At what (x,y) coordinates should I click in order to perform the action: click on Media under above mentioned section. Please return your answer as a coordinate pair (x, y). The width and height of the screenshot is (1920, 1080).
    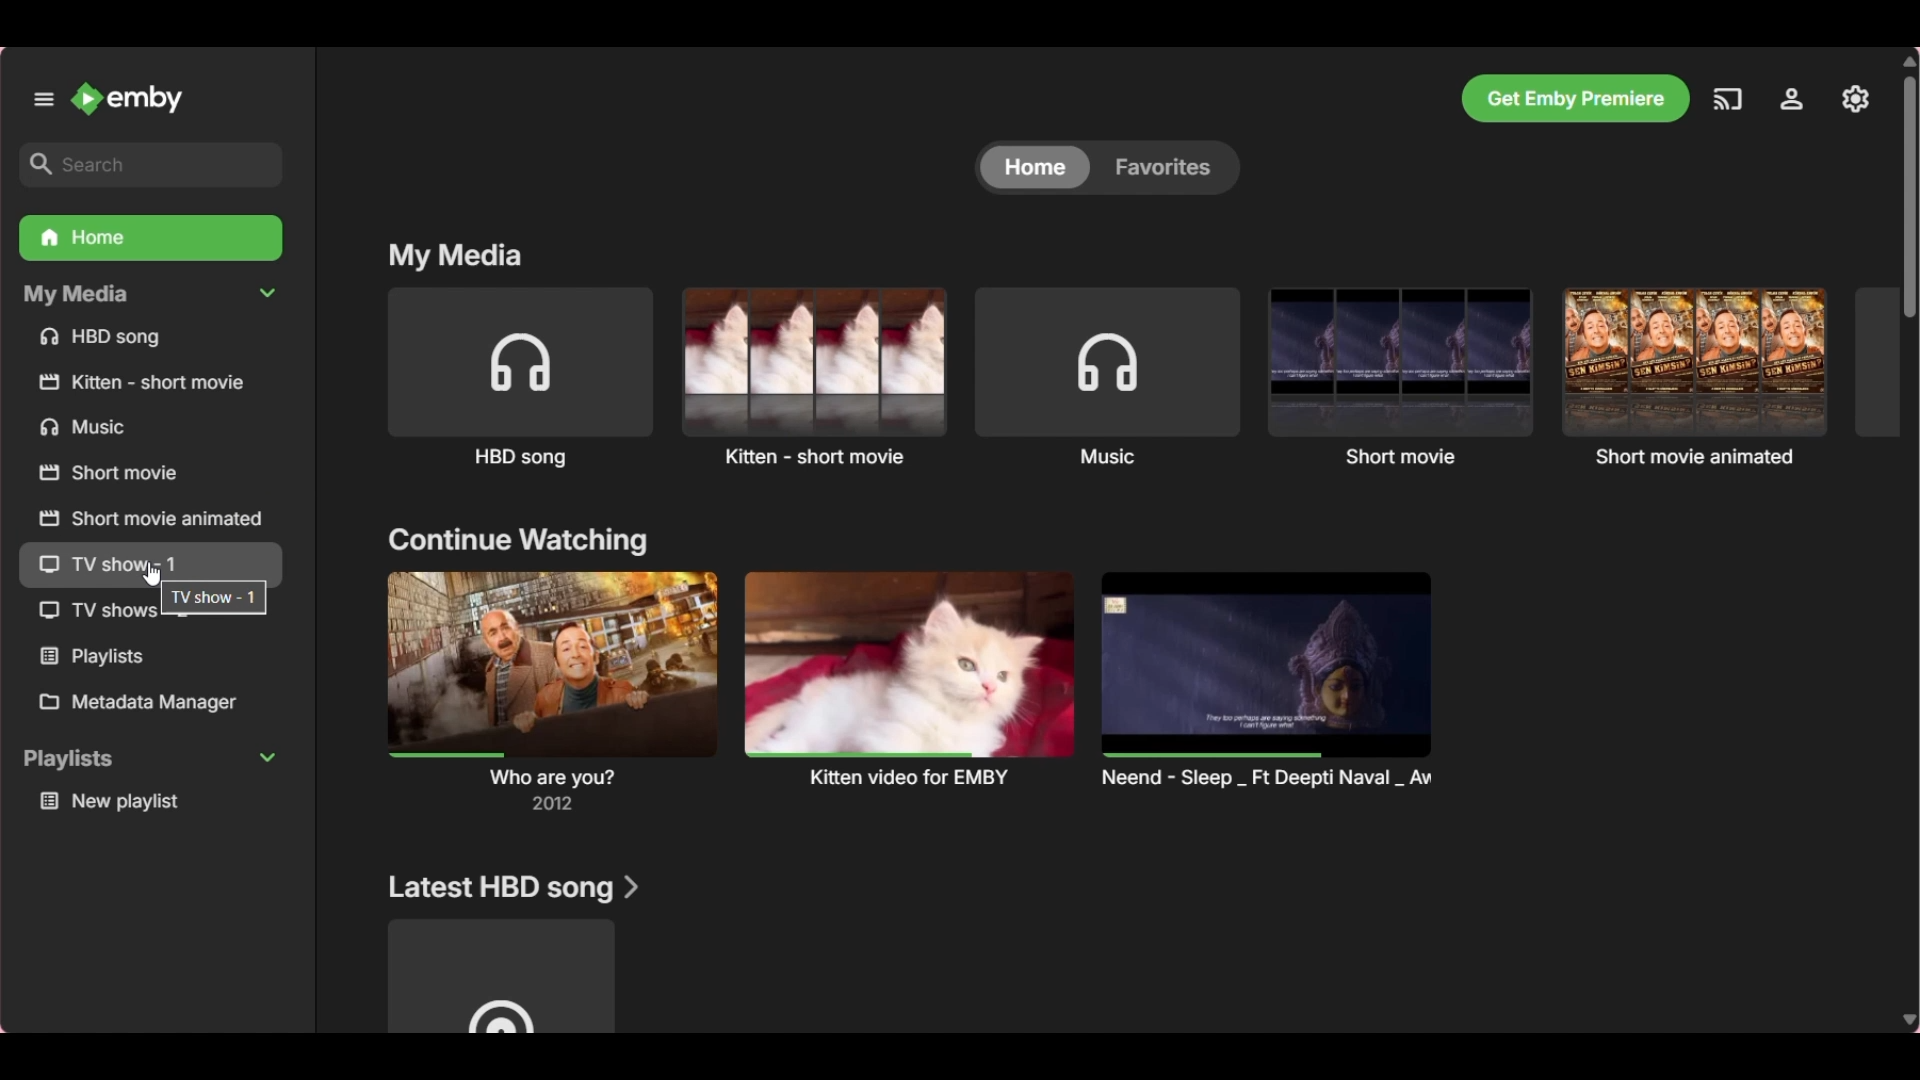
    Looking at the image, I should click on (501, 974).